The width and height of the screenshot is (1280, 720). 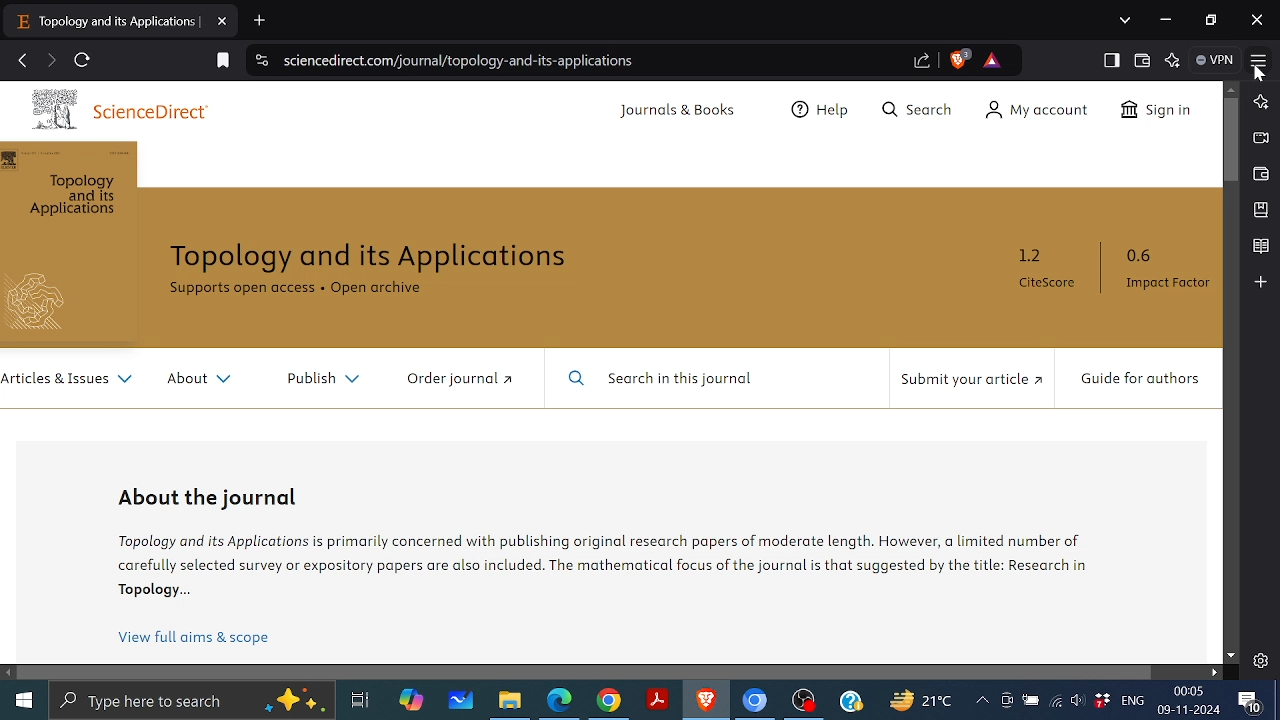 I want to click on Notifications, so click(x=1250, y=701).